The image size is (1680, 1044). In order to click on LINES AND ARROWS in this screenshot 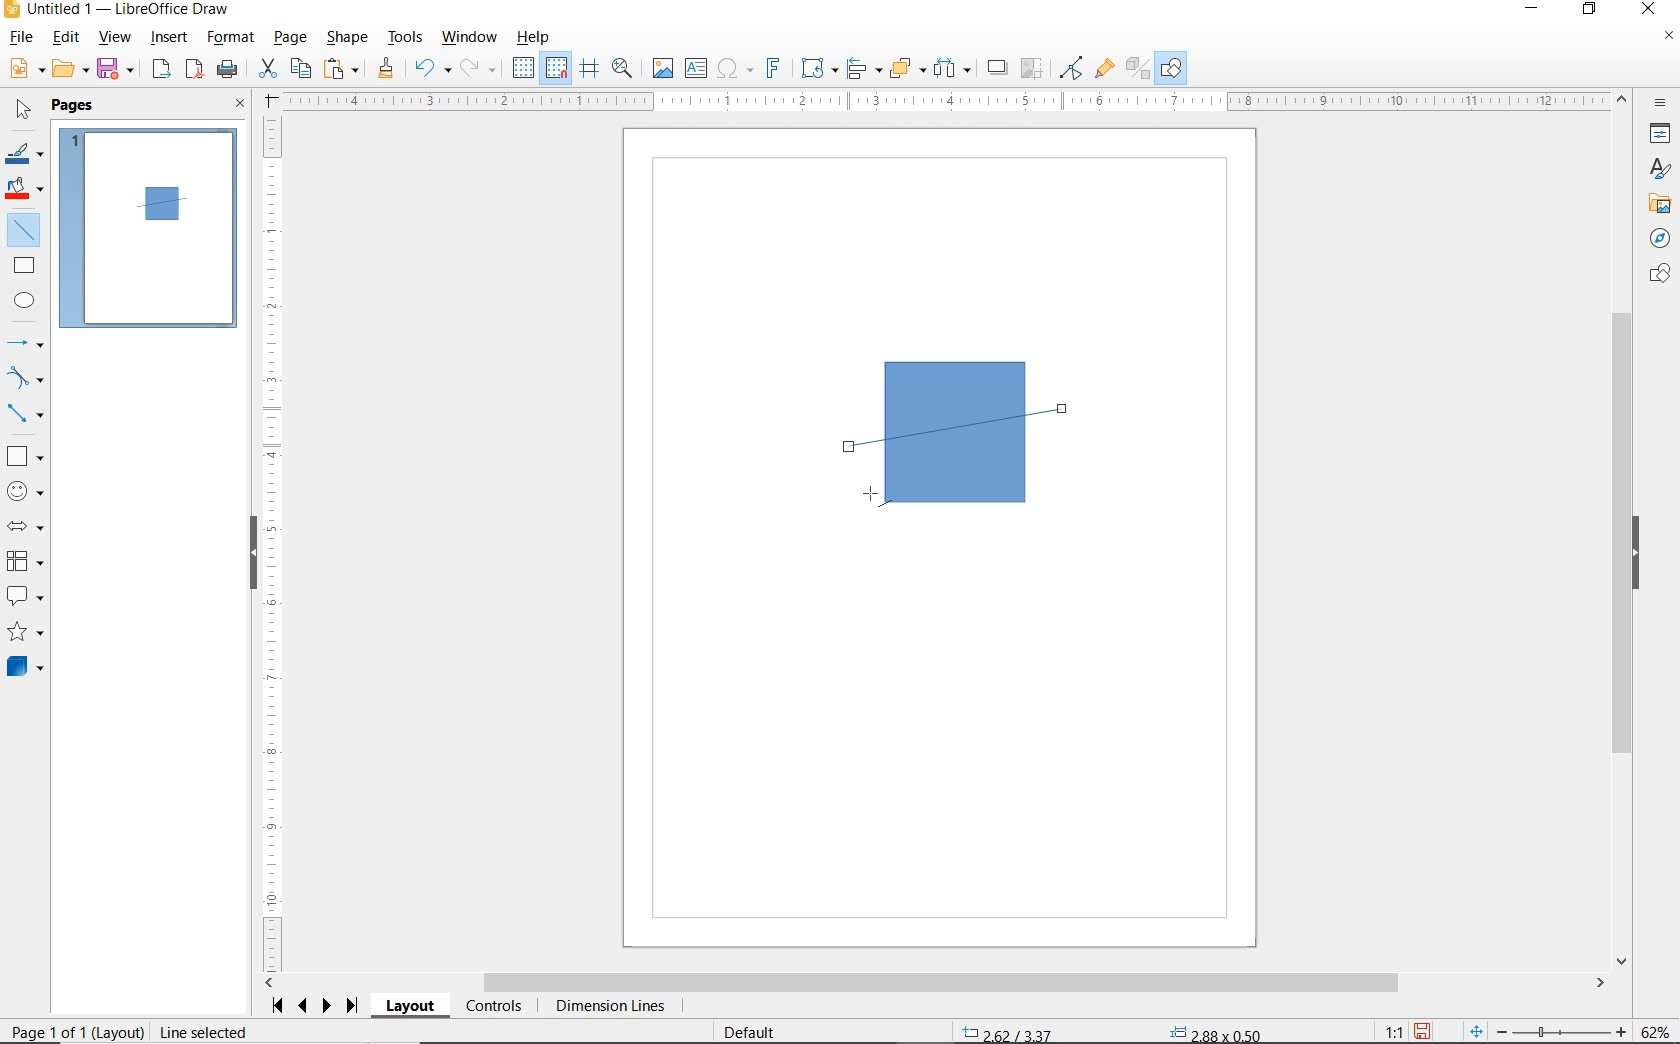, I will do `click(26, 343)`.